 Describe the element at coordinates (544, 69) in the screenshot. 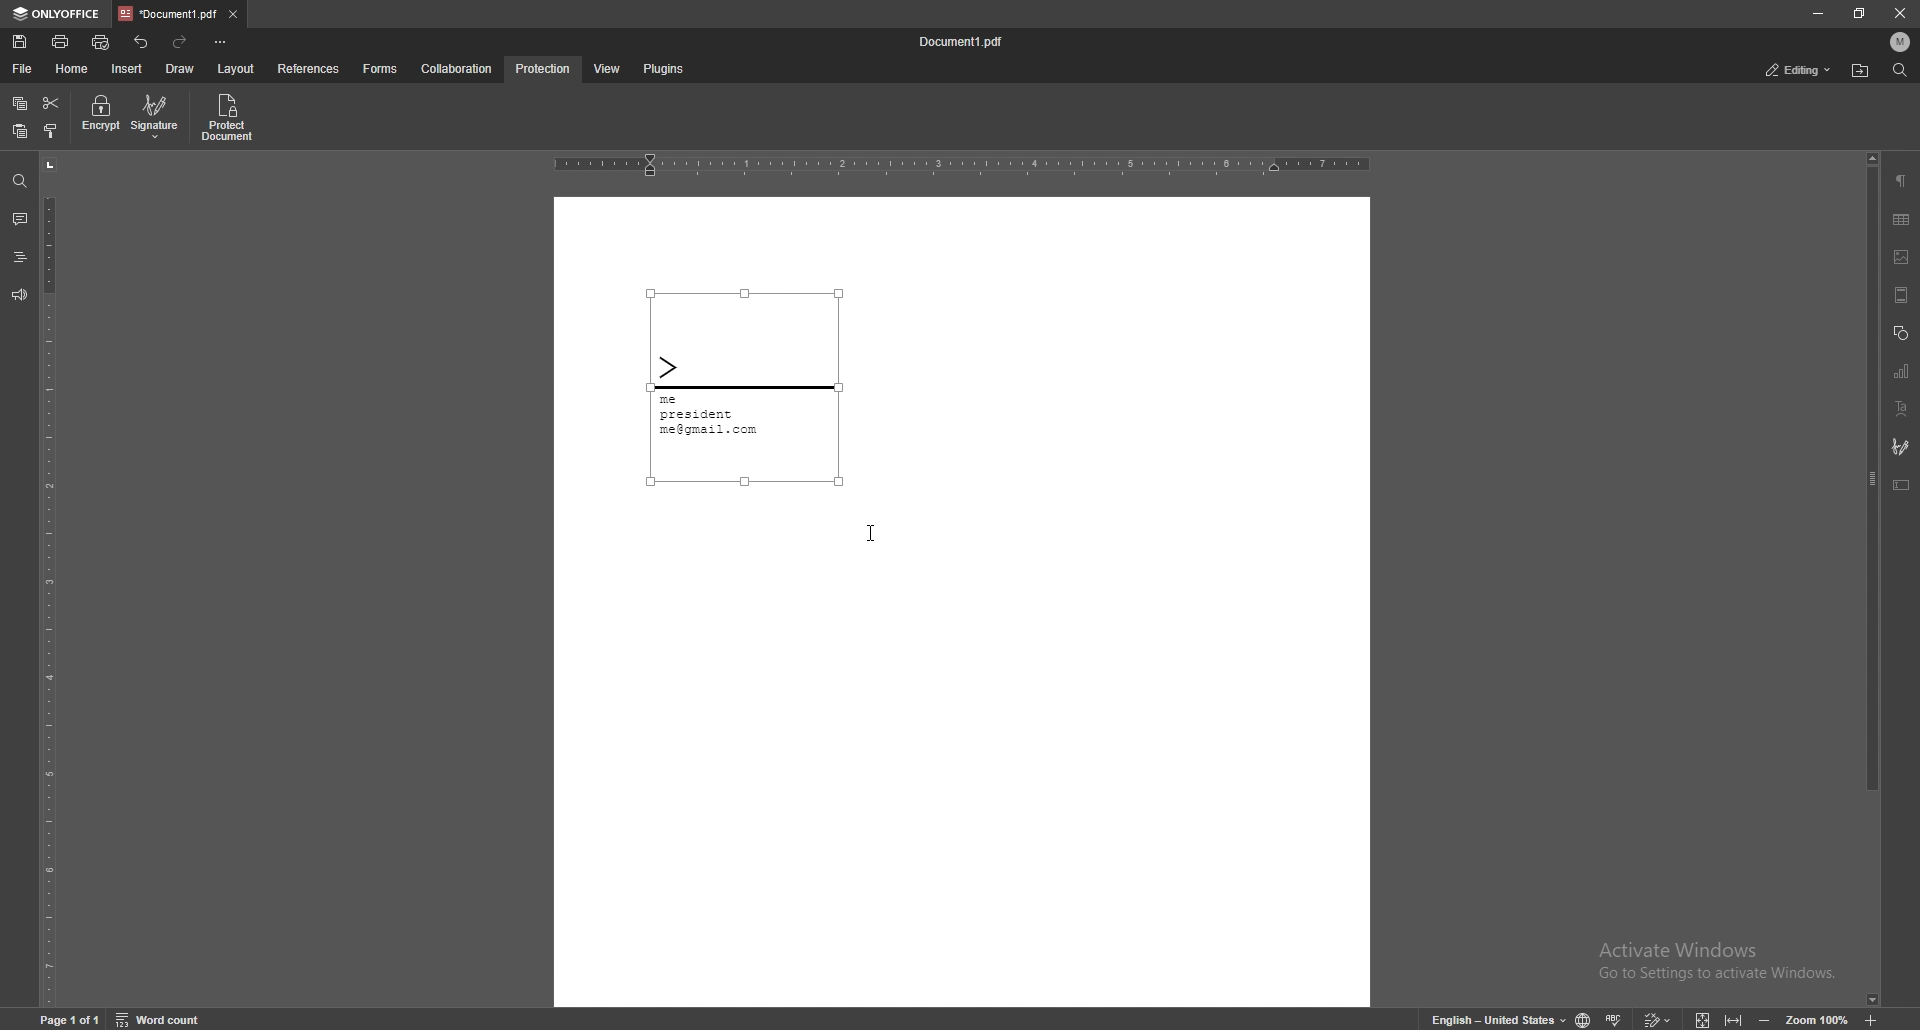

I see `protection` at that location.